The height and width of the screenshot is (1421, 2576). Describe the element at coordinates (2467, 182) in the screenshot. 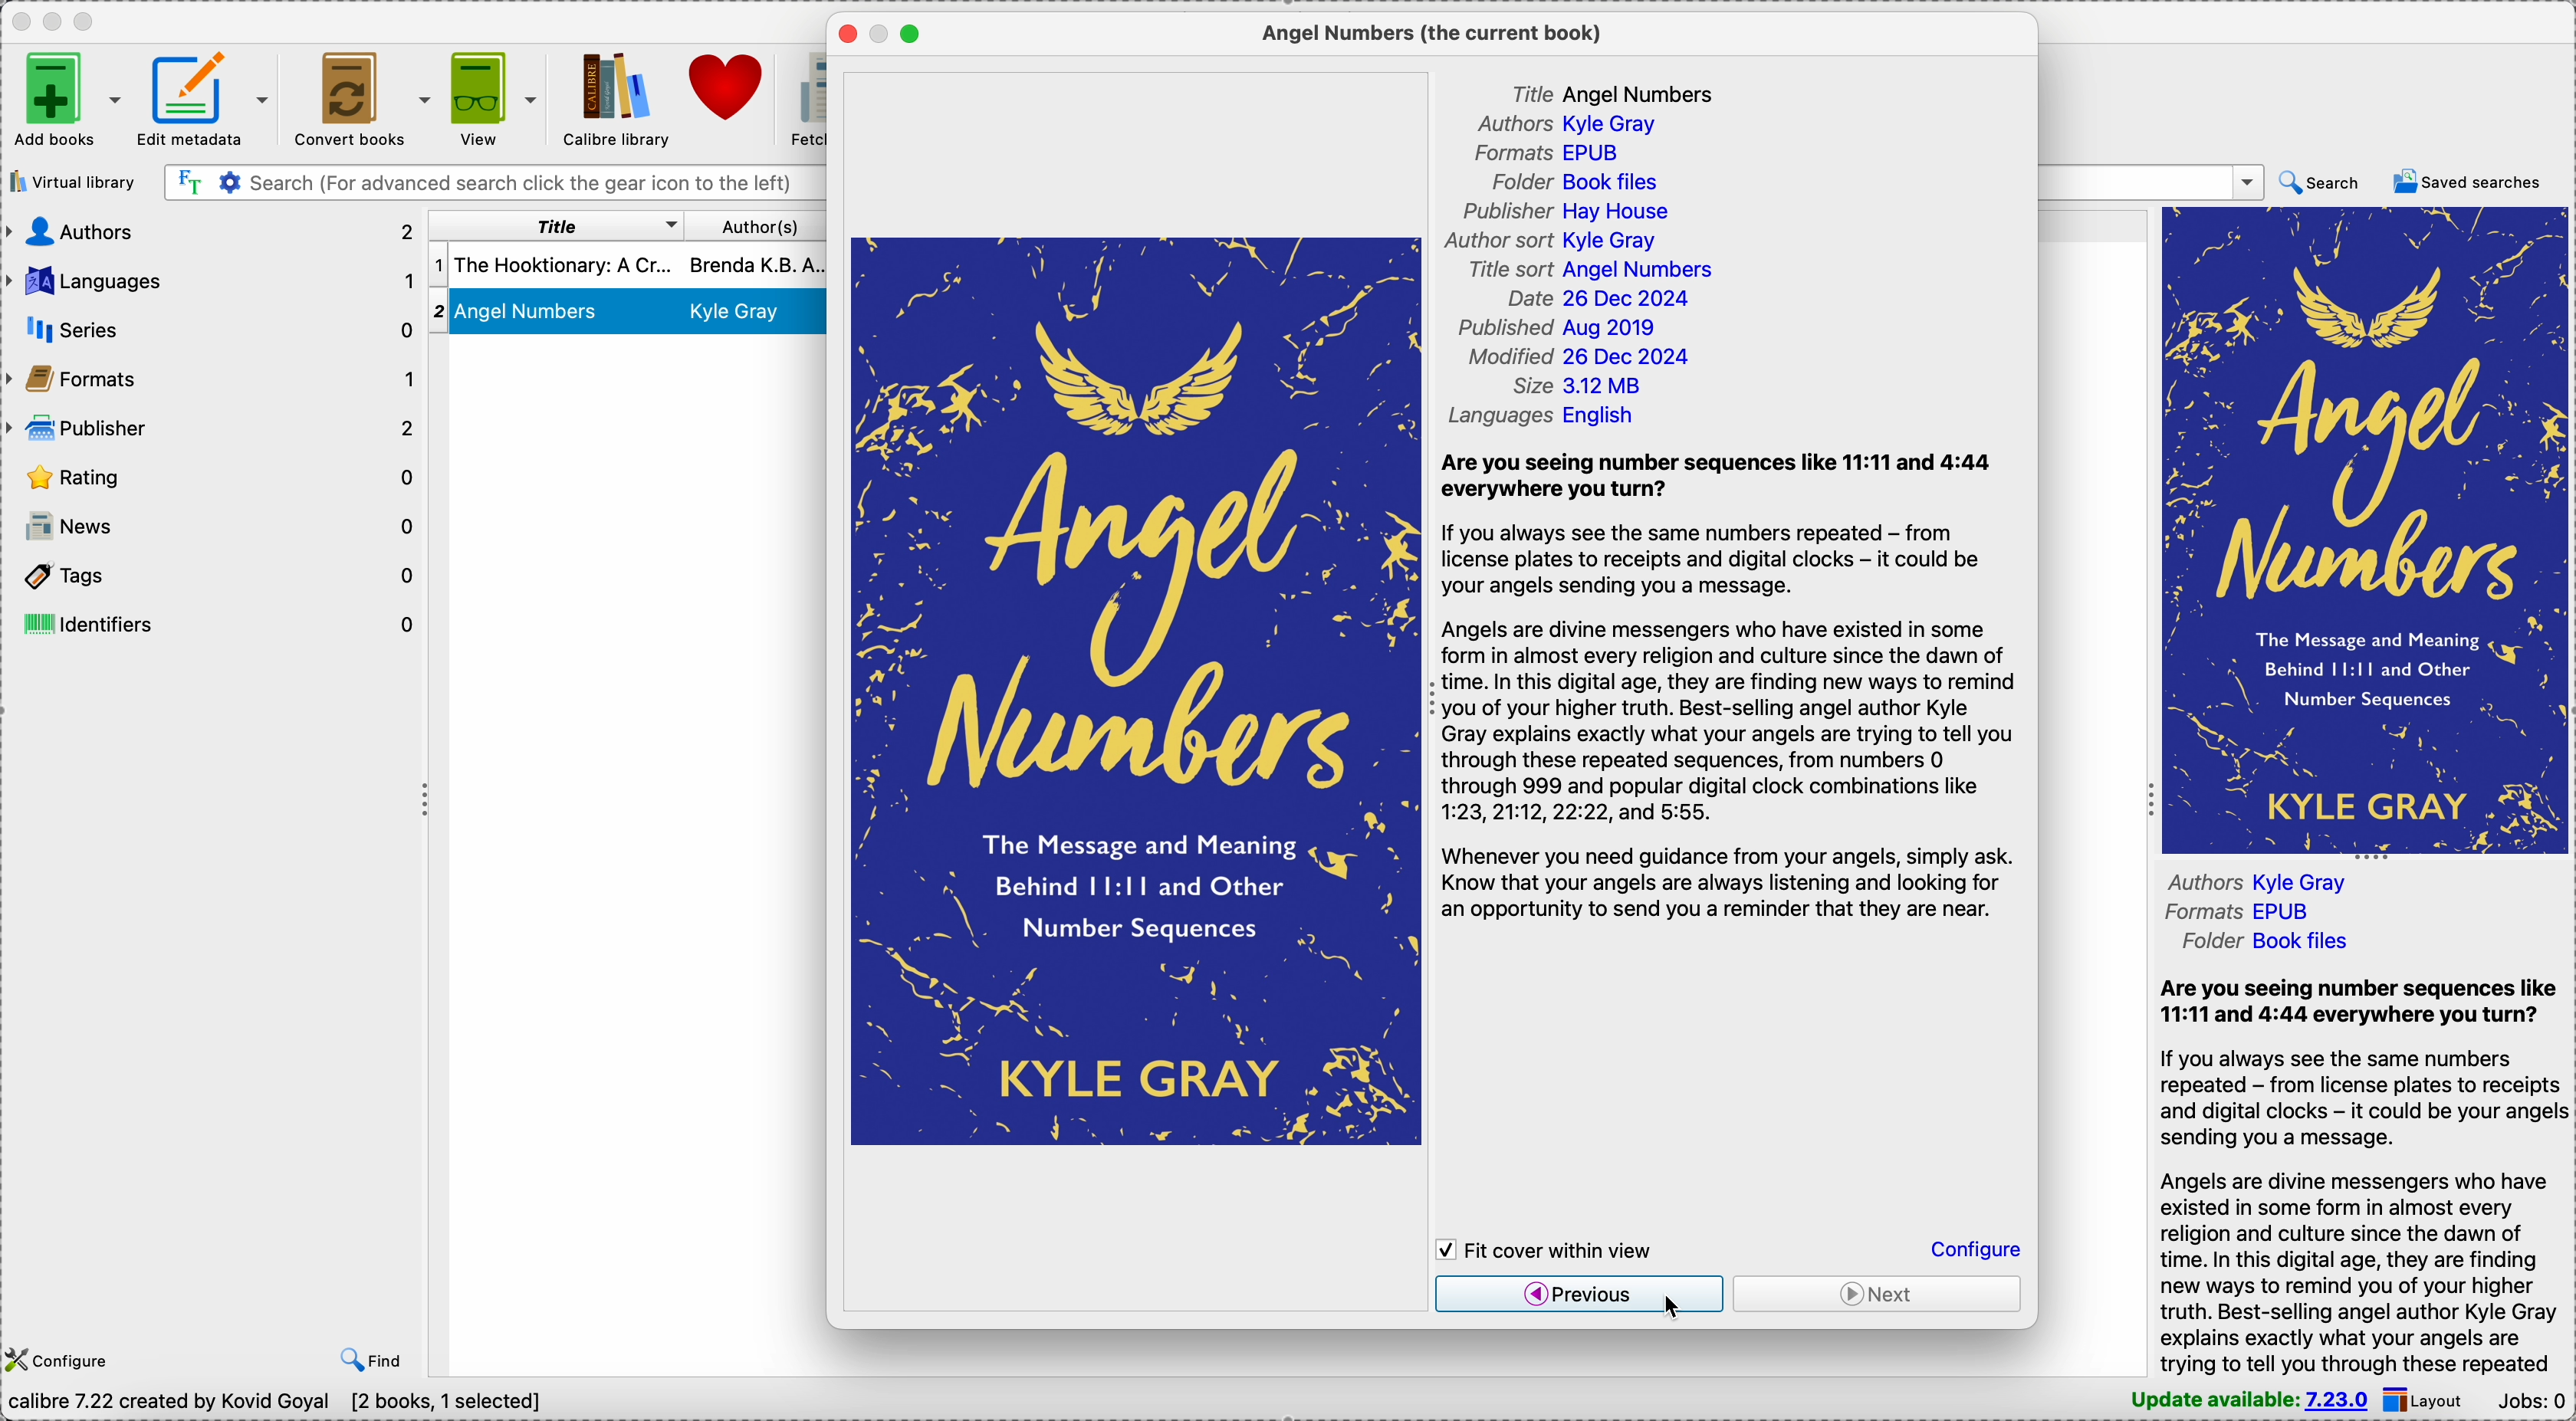

I see `saved searches` at that location.